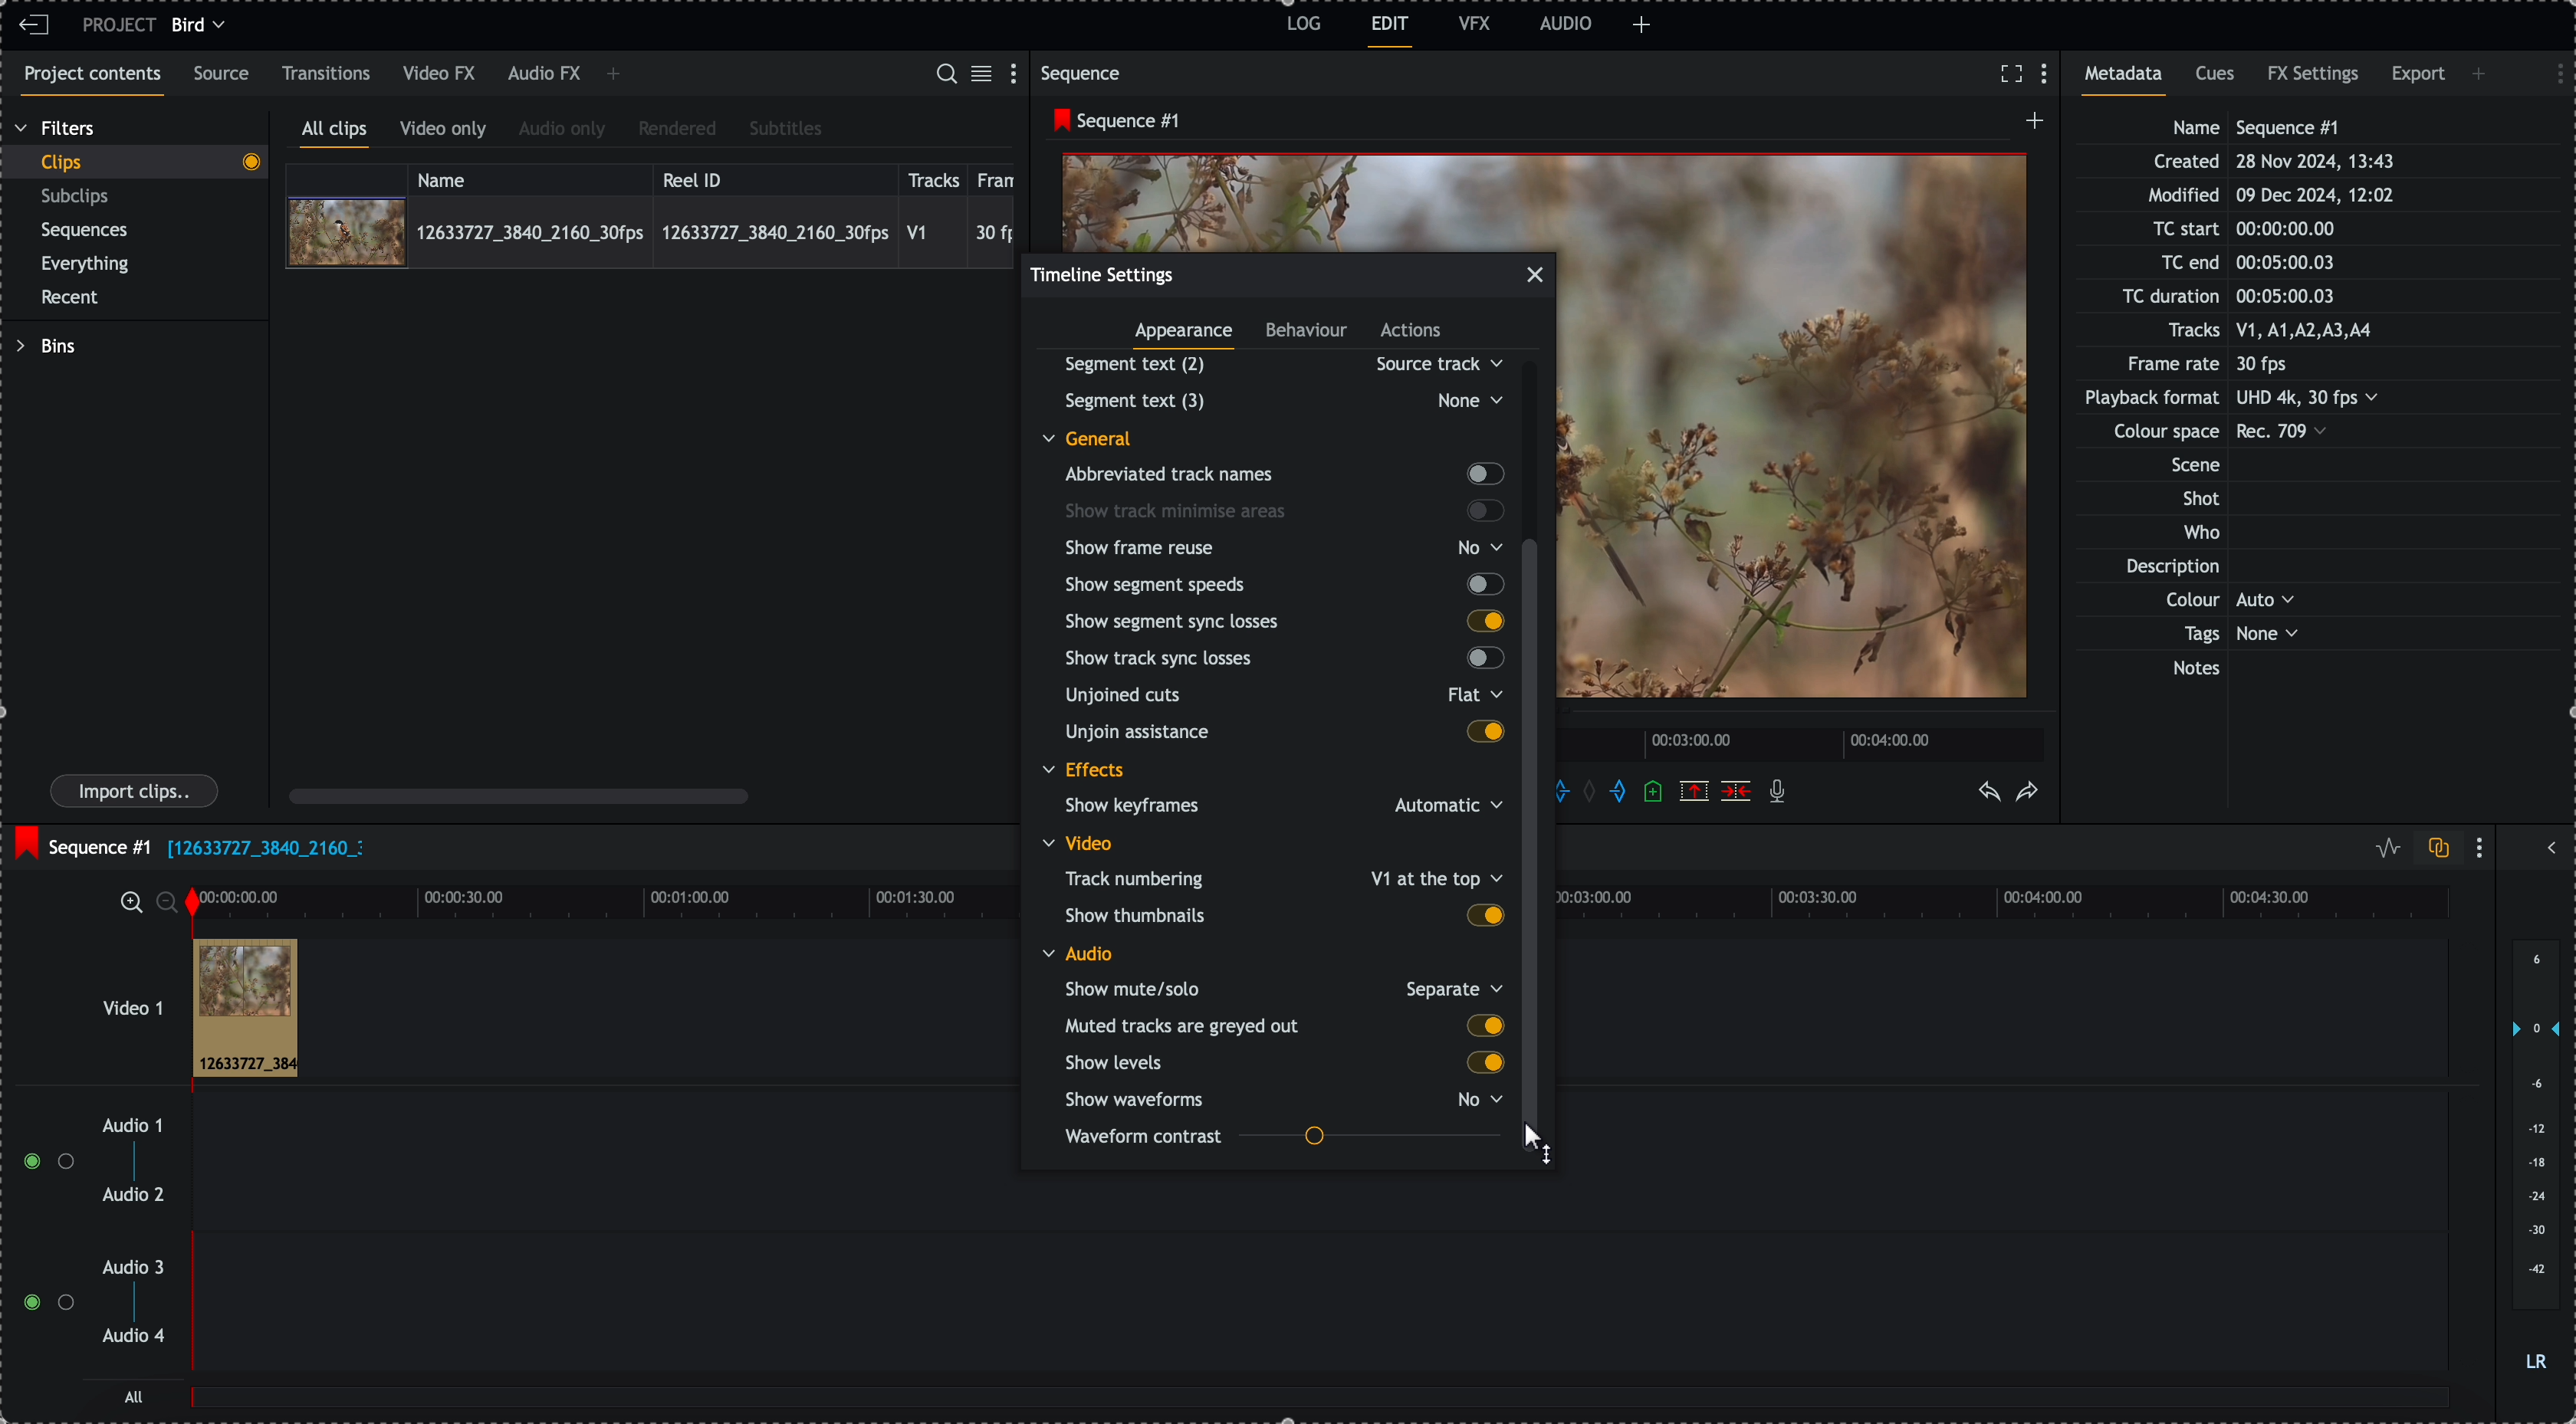  I want to click on track audio, so click(1318, 1314).